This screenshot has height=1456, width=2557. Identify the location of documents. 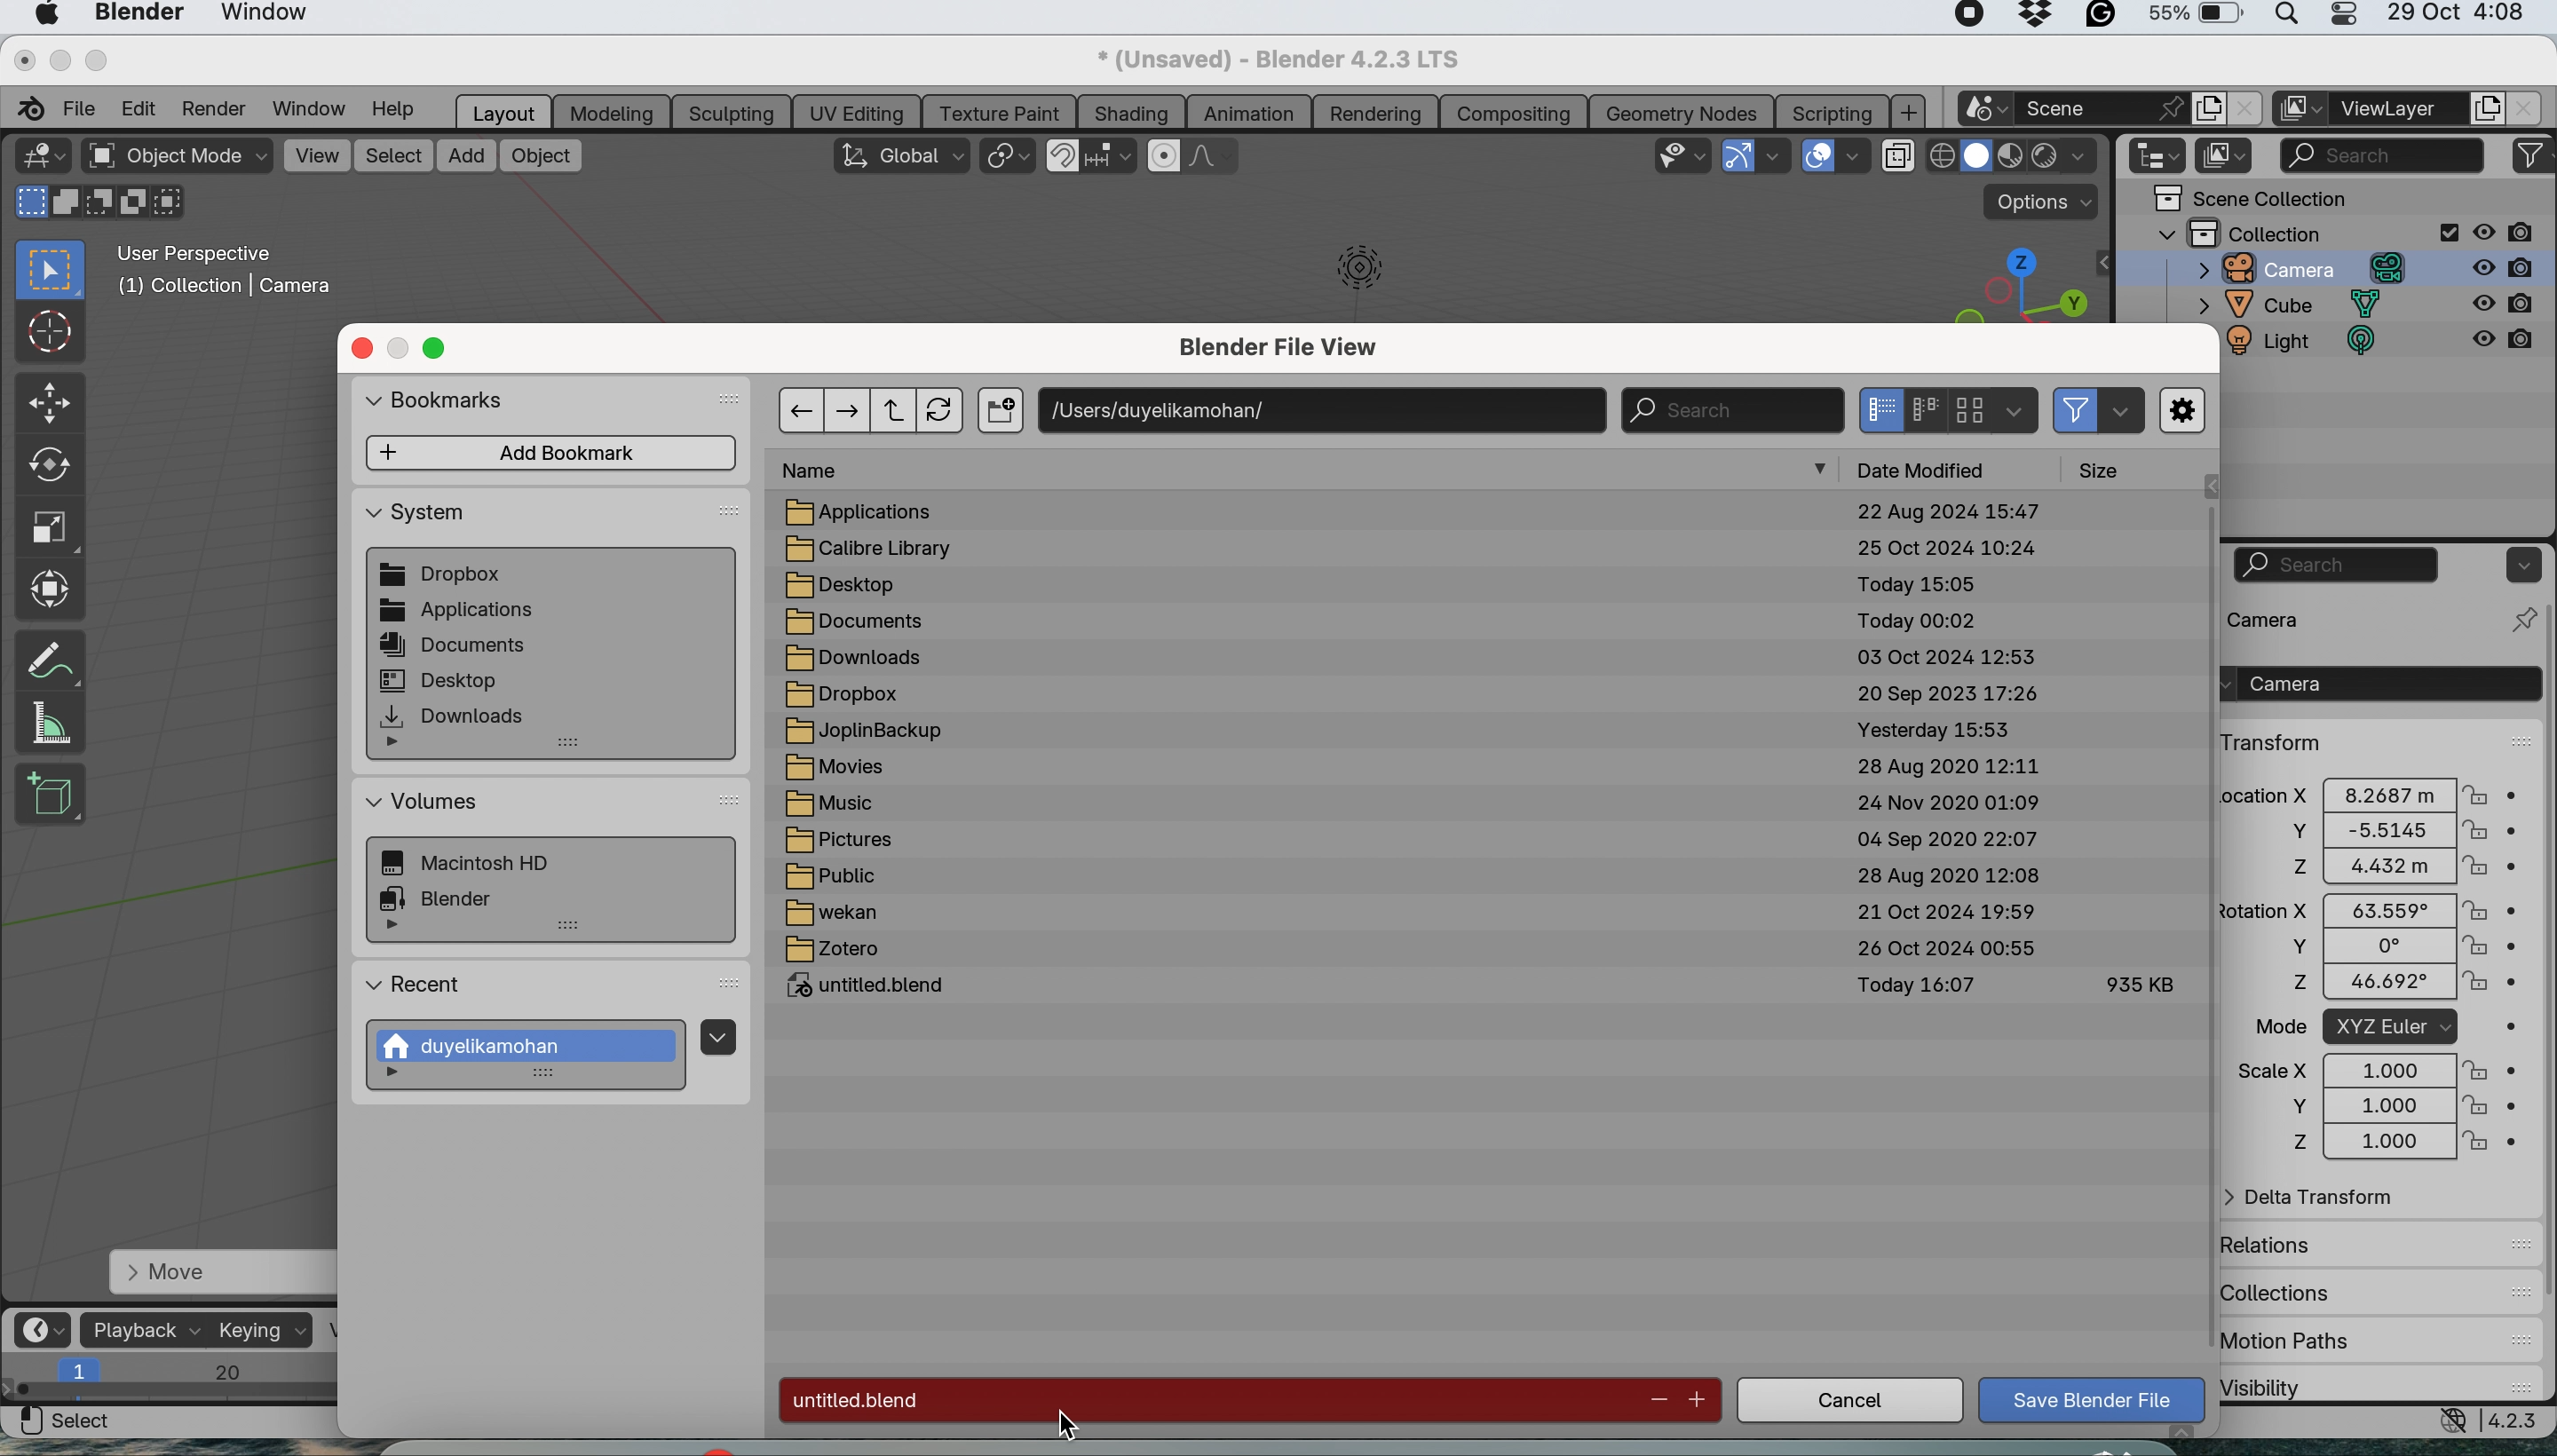
(856, 623).